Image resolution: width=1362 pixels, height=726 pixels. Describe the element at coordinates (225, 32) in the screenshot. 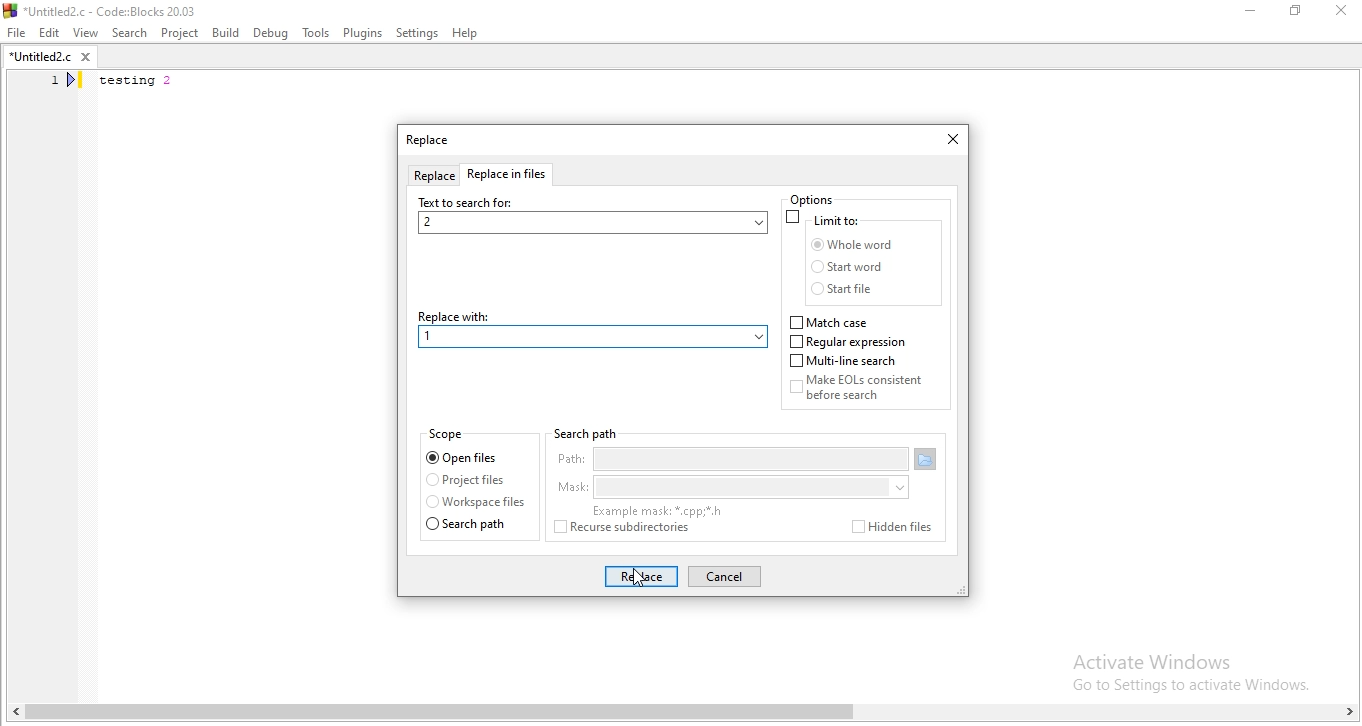

I see `Build ` at that location.